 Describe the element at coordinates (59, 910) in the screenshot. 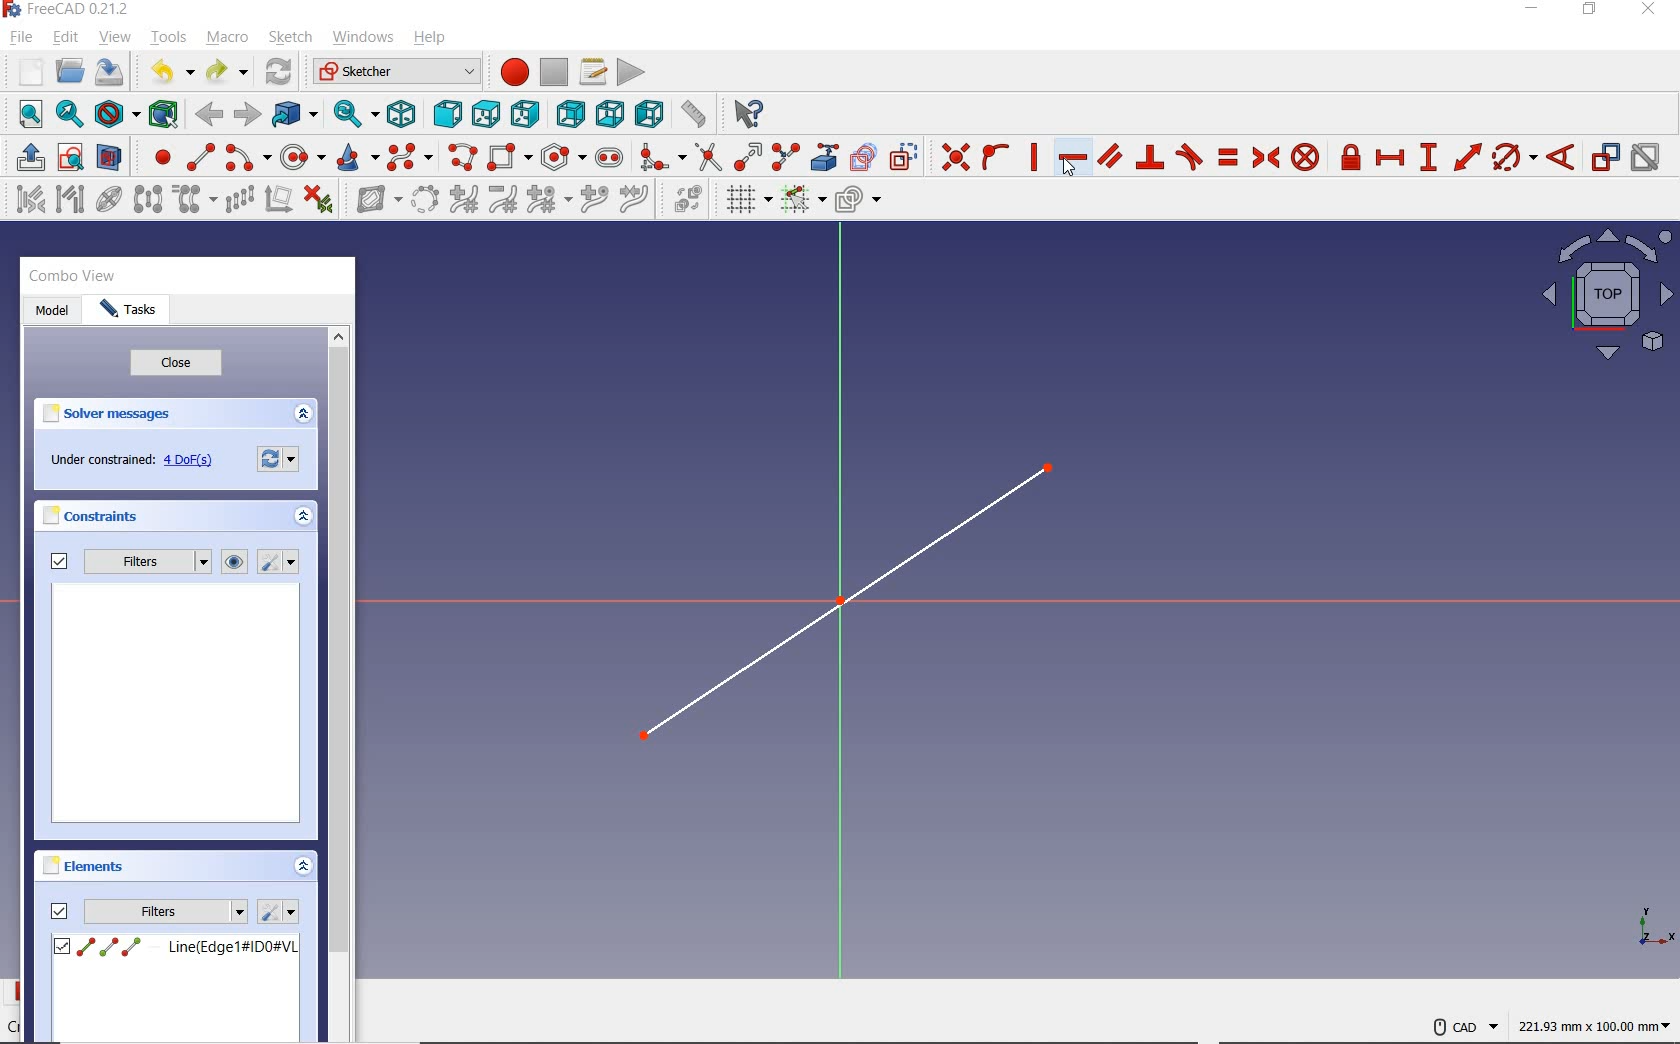

I see `CHECK TO TOGGLE FILTERS` at that location.